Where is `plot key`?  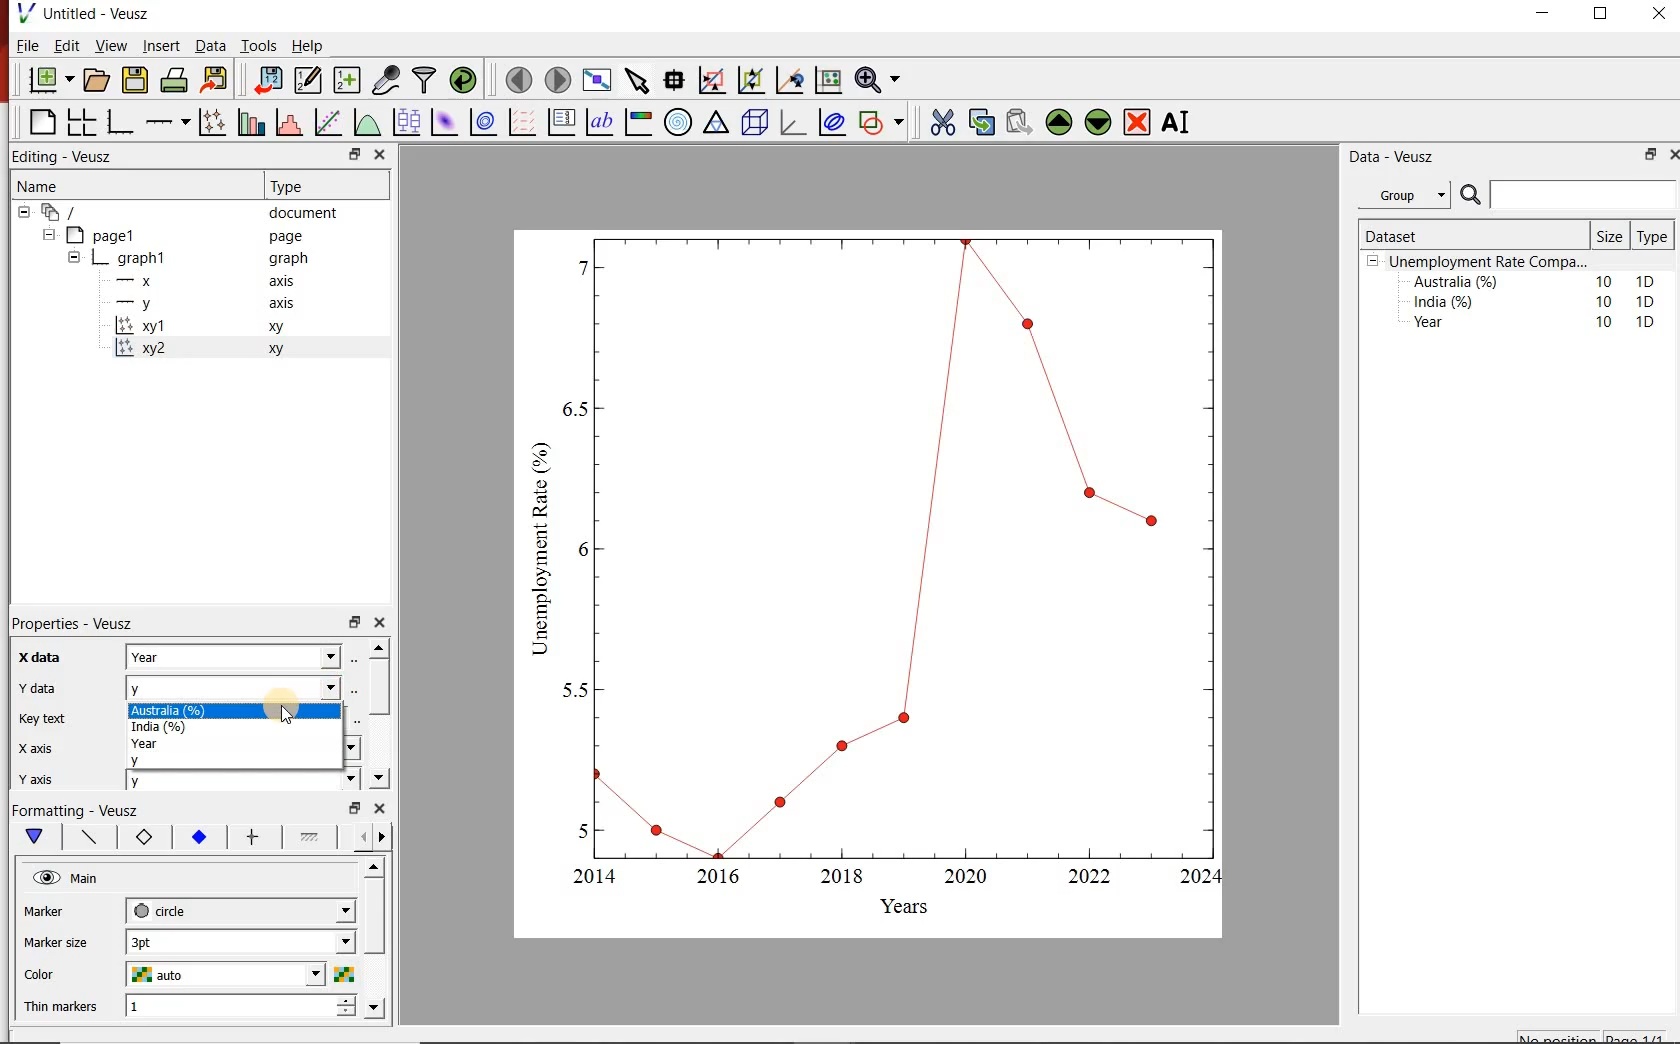 plot key is located at coordinates (560, 123).